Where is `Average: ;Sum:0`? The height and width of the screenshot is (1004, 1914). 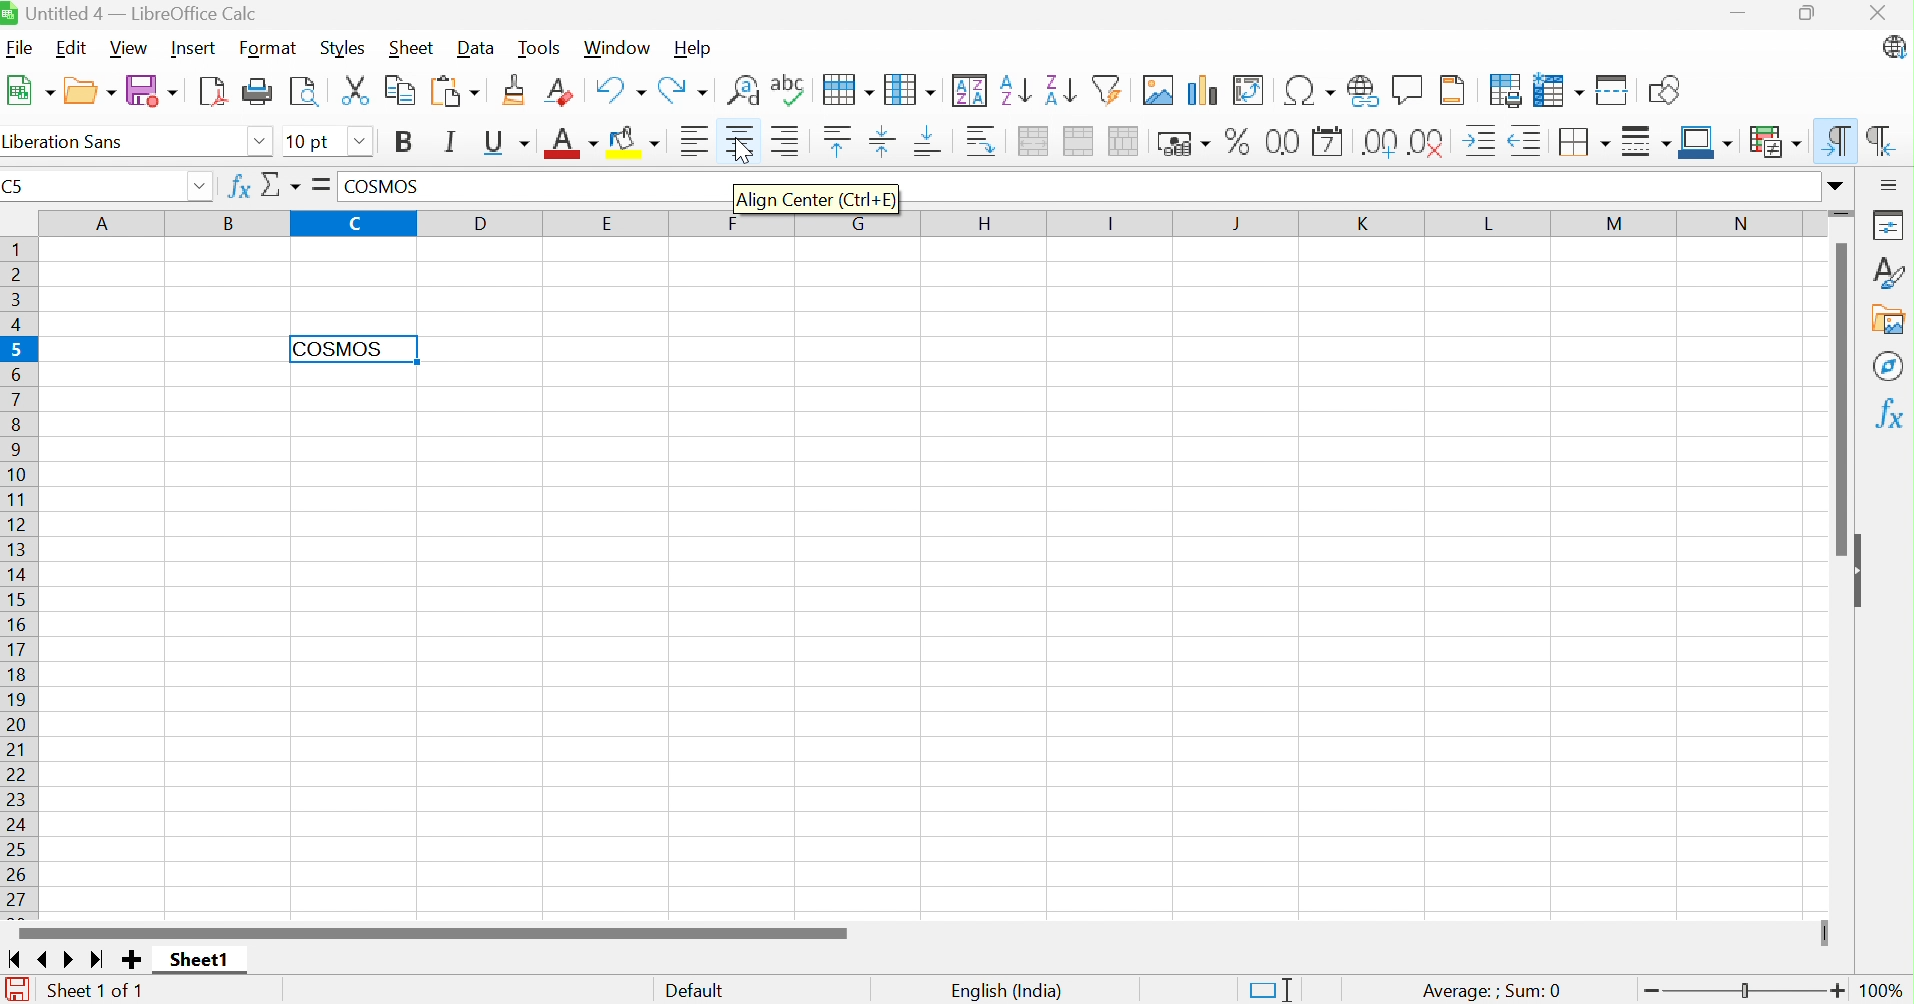 Average: ;Sum:0 is located at coordinates (1491, 992).